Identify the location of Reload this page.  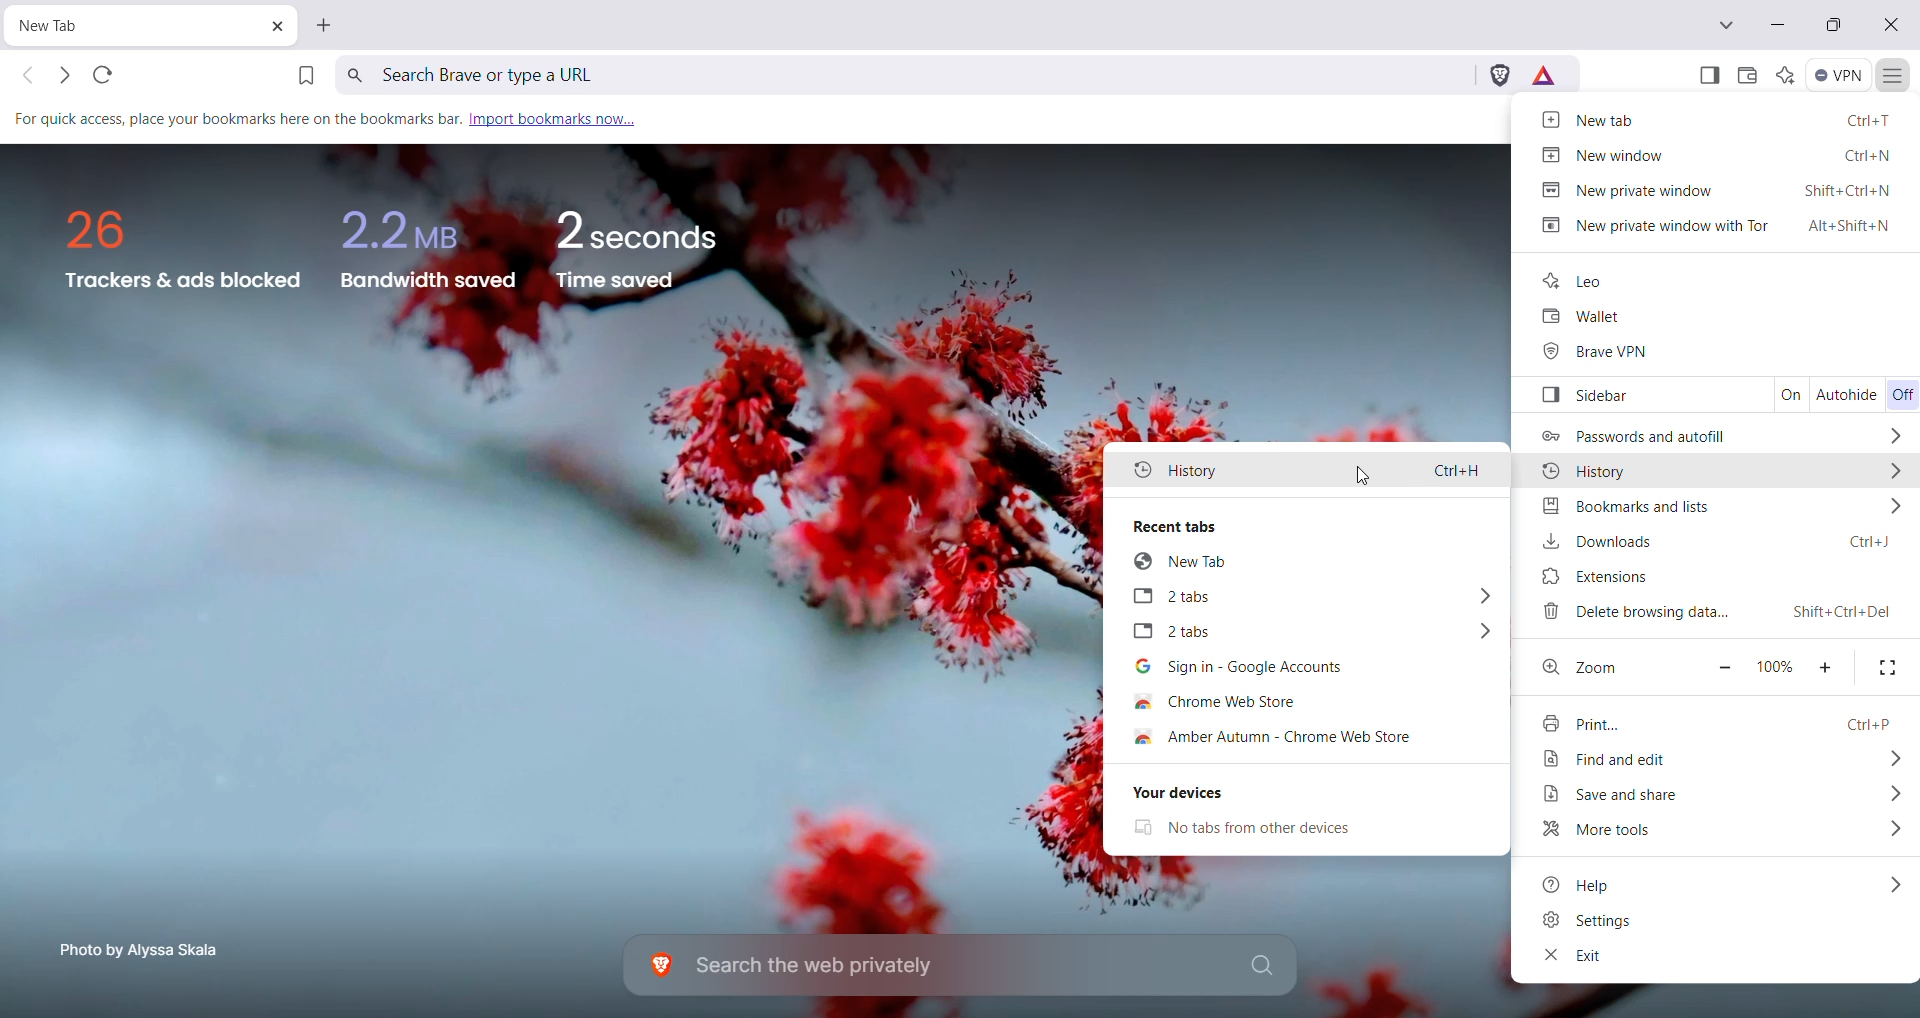
(105, 76).